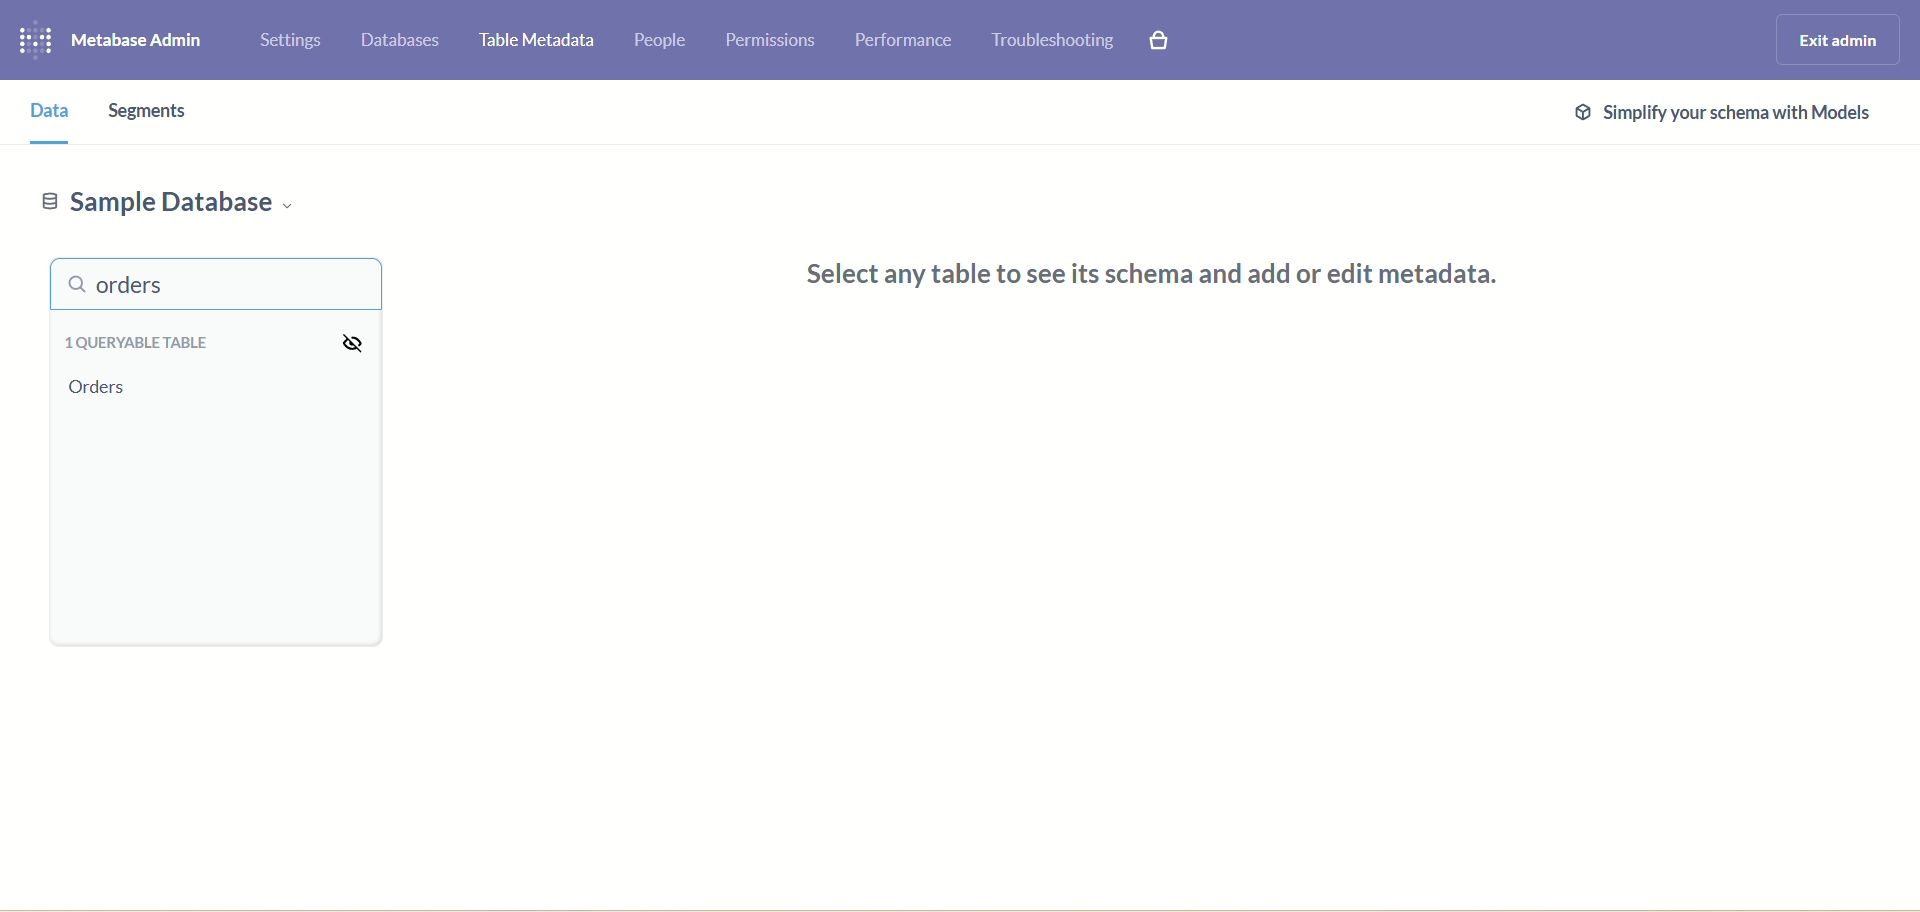  I want to click on sample database, so click(161, 203).